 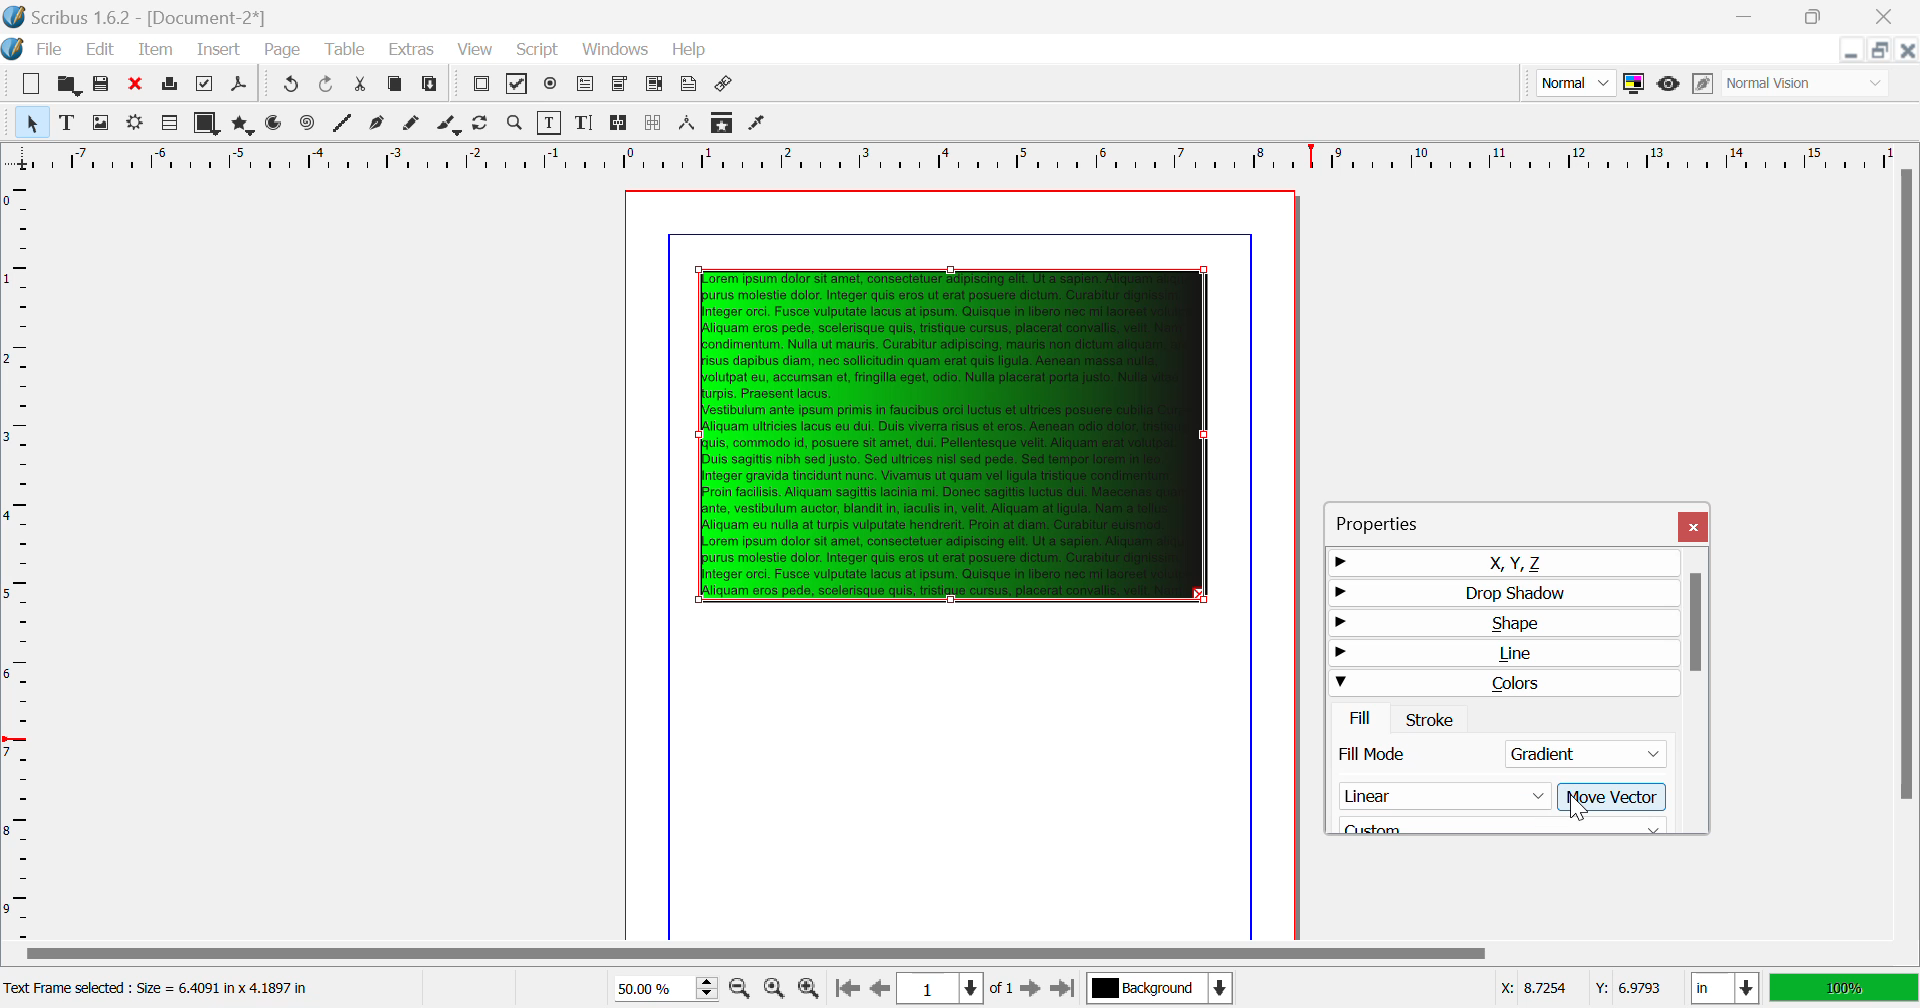 What do you see at coordinates (551, 86) in the screenshot?
I see `Pdf Radio Button` at bounding box center [551, 86].